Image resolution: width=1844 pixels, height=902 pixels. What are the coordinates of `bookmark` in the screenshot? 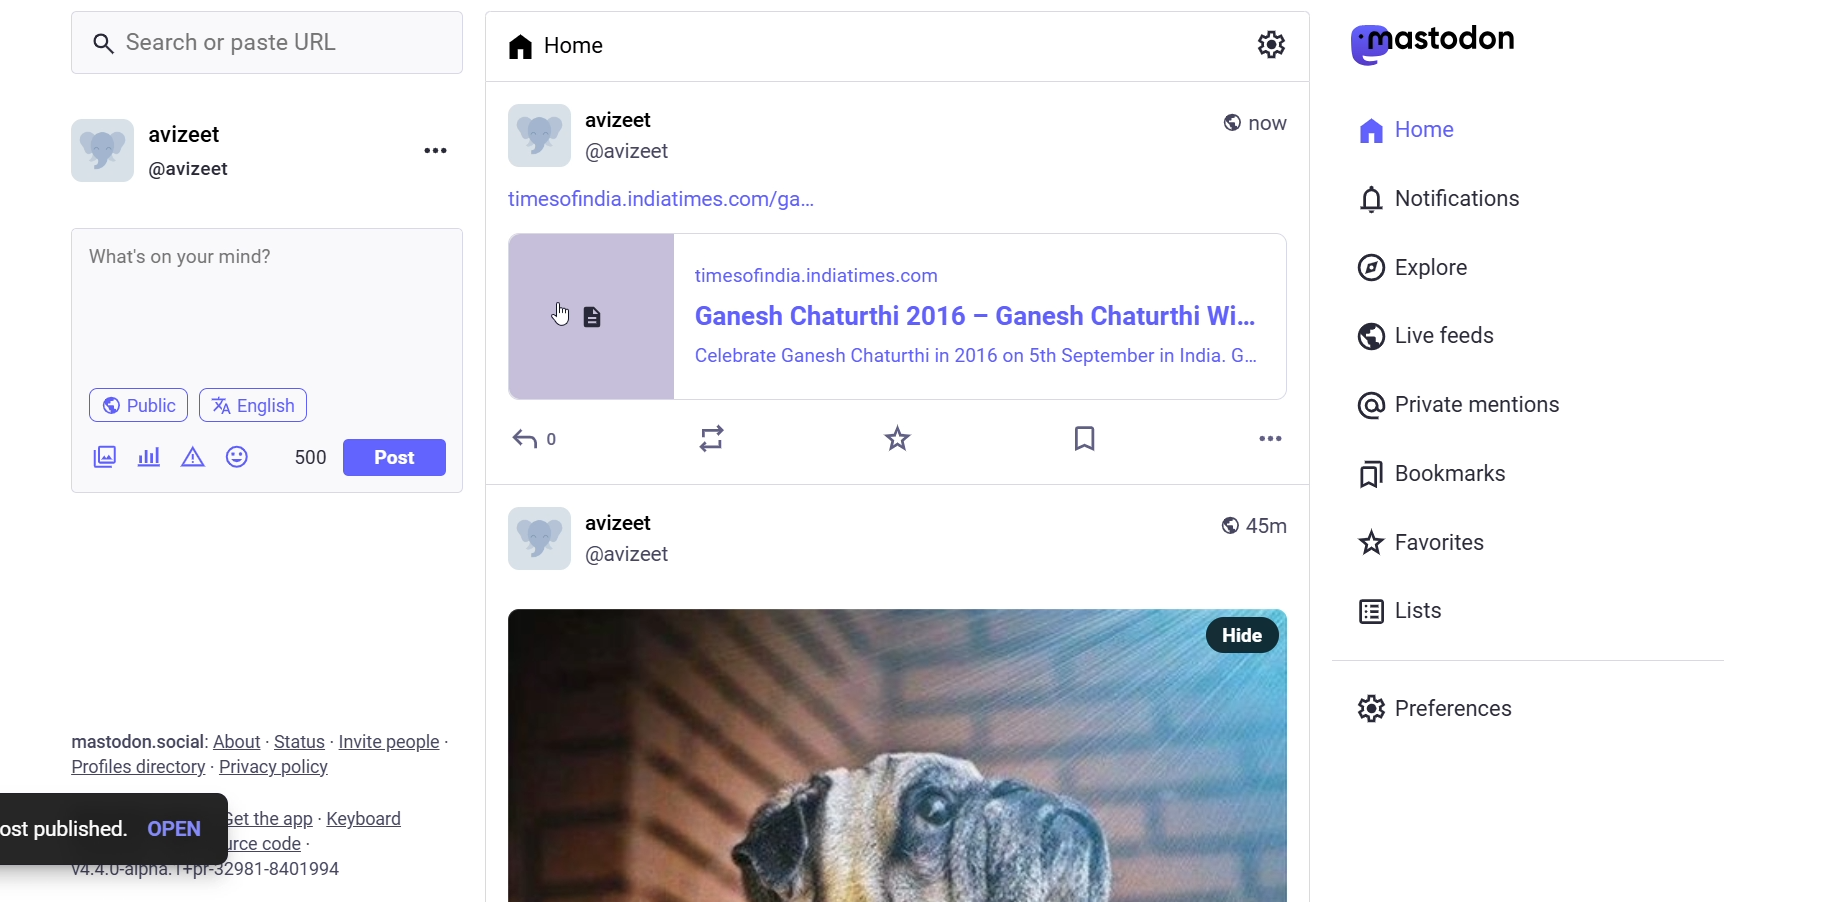 It's located at (1082, 440).